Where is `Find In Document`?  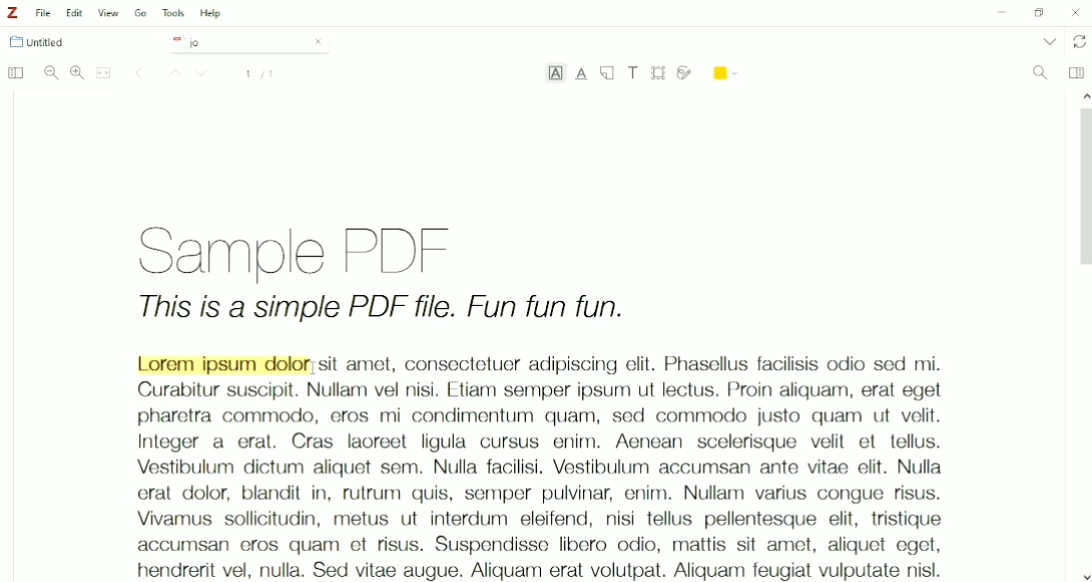
Find In Document is located at coordinates (1040, 74).